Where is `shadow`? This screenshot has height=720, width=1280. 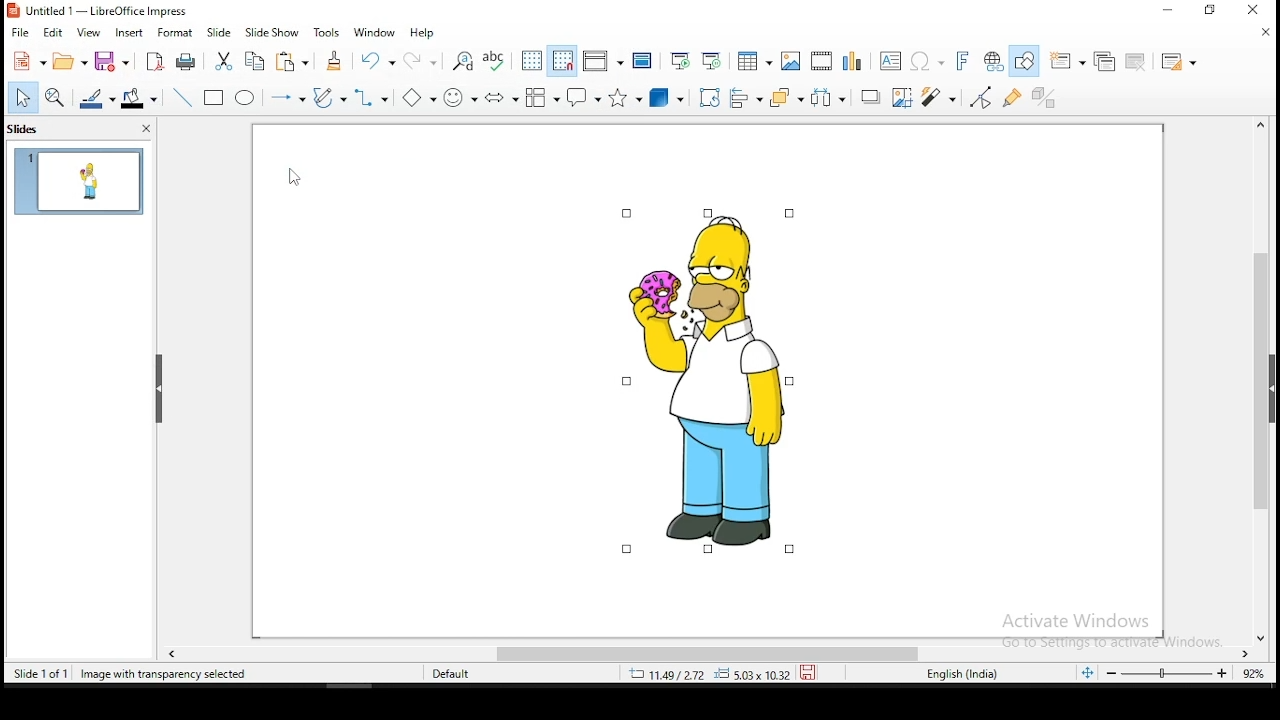 shadow is located at coordinates (903, 97).